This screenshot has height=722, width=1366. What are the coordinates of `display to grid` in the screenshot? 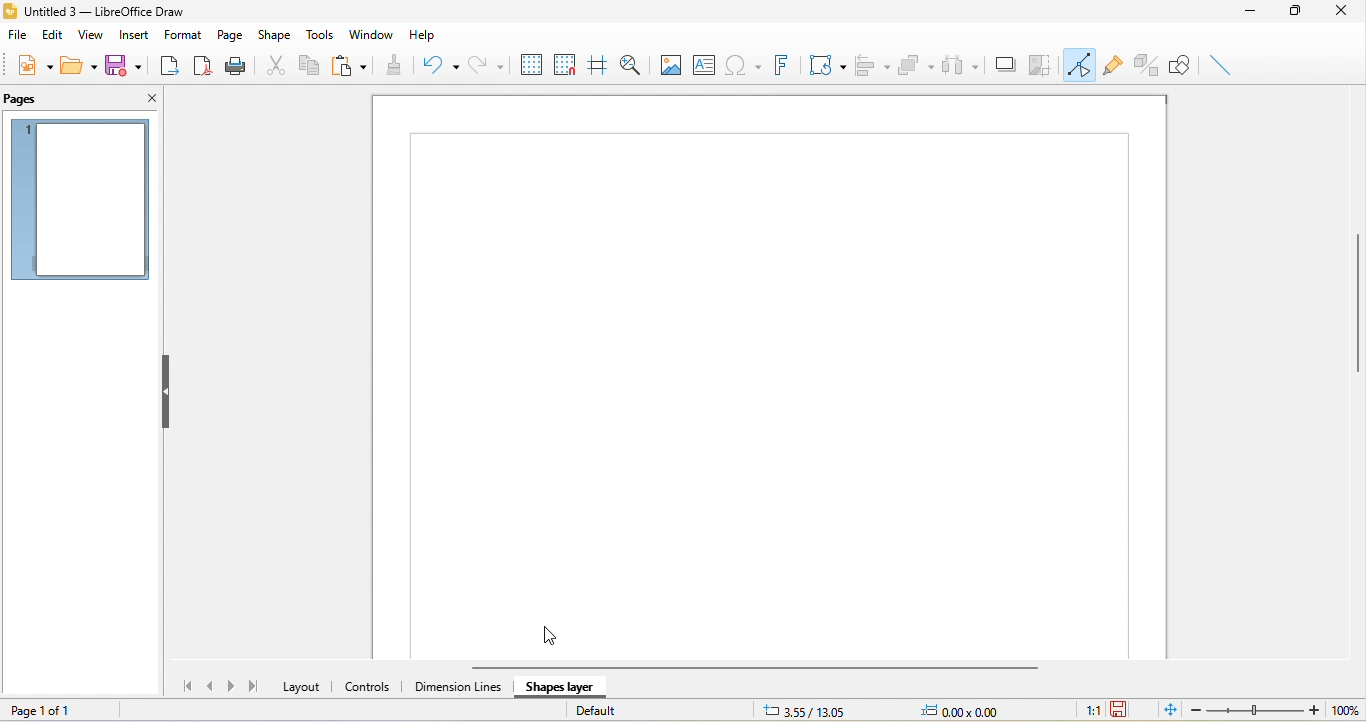 It's located at (532, 63).